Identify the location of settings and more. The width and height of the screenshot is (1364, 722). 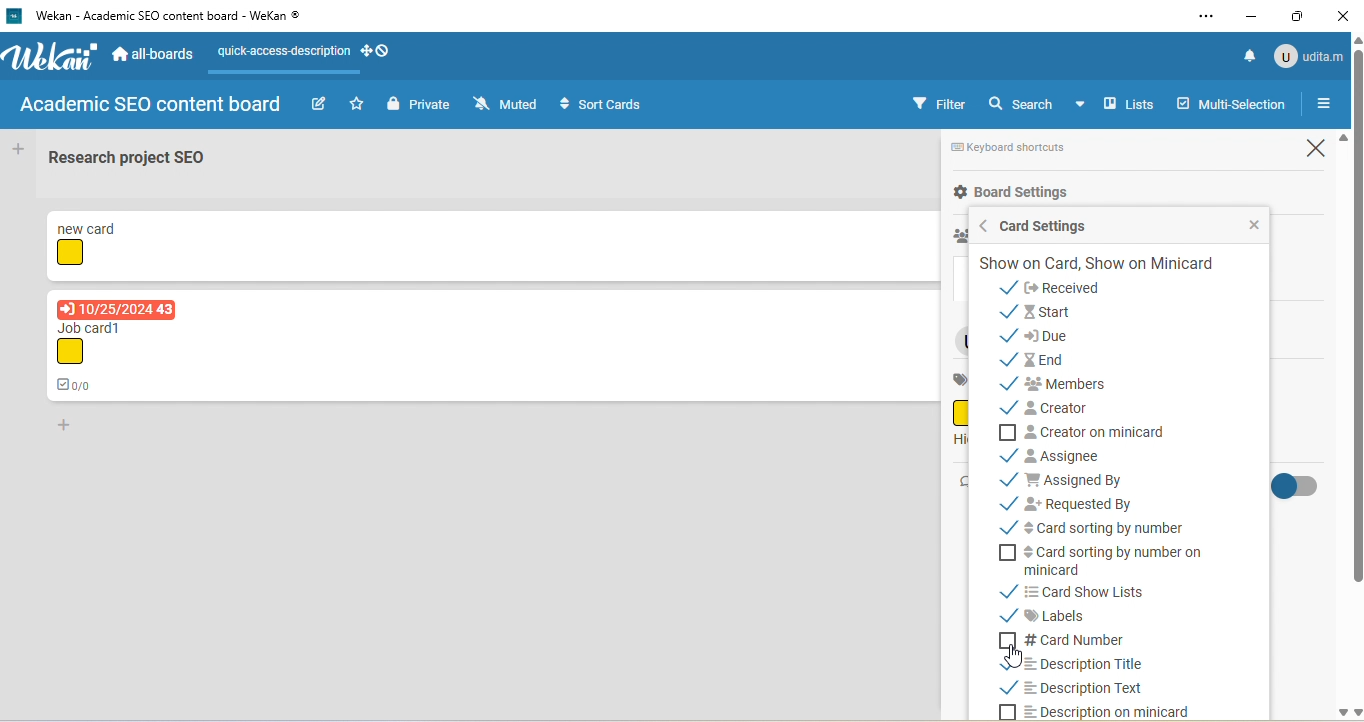
(1204, 18).